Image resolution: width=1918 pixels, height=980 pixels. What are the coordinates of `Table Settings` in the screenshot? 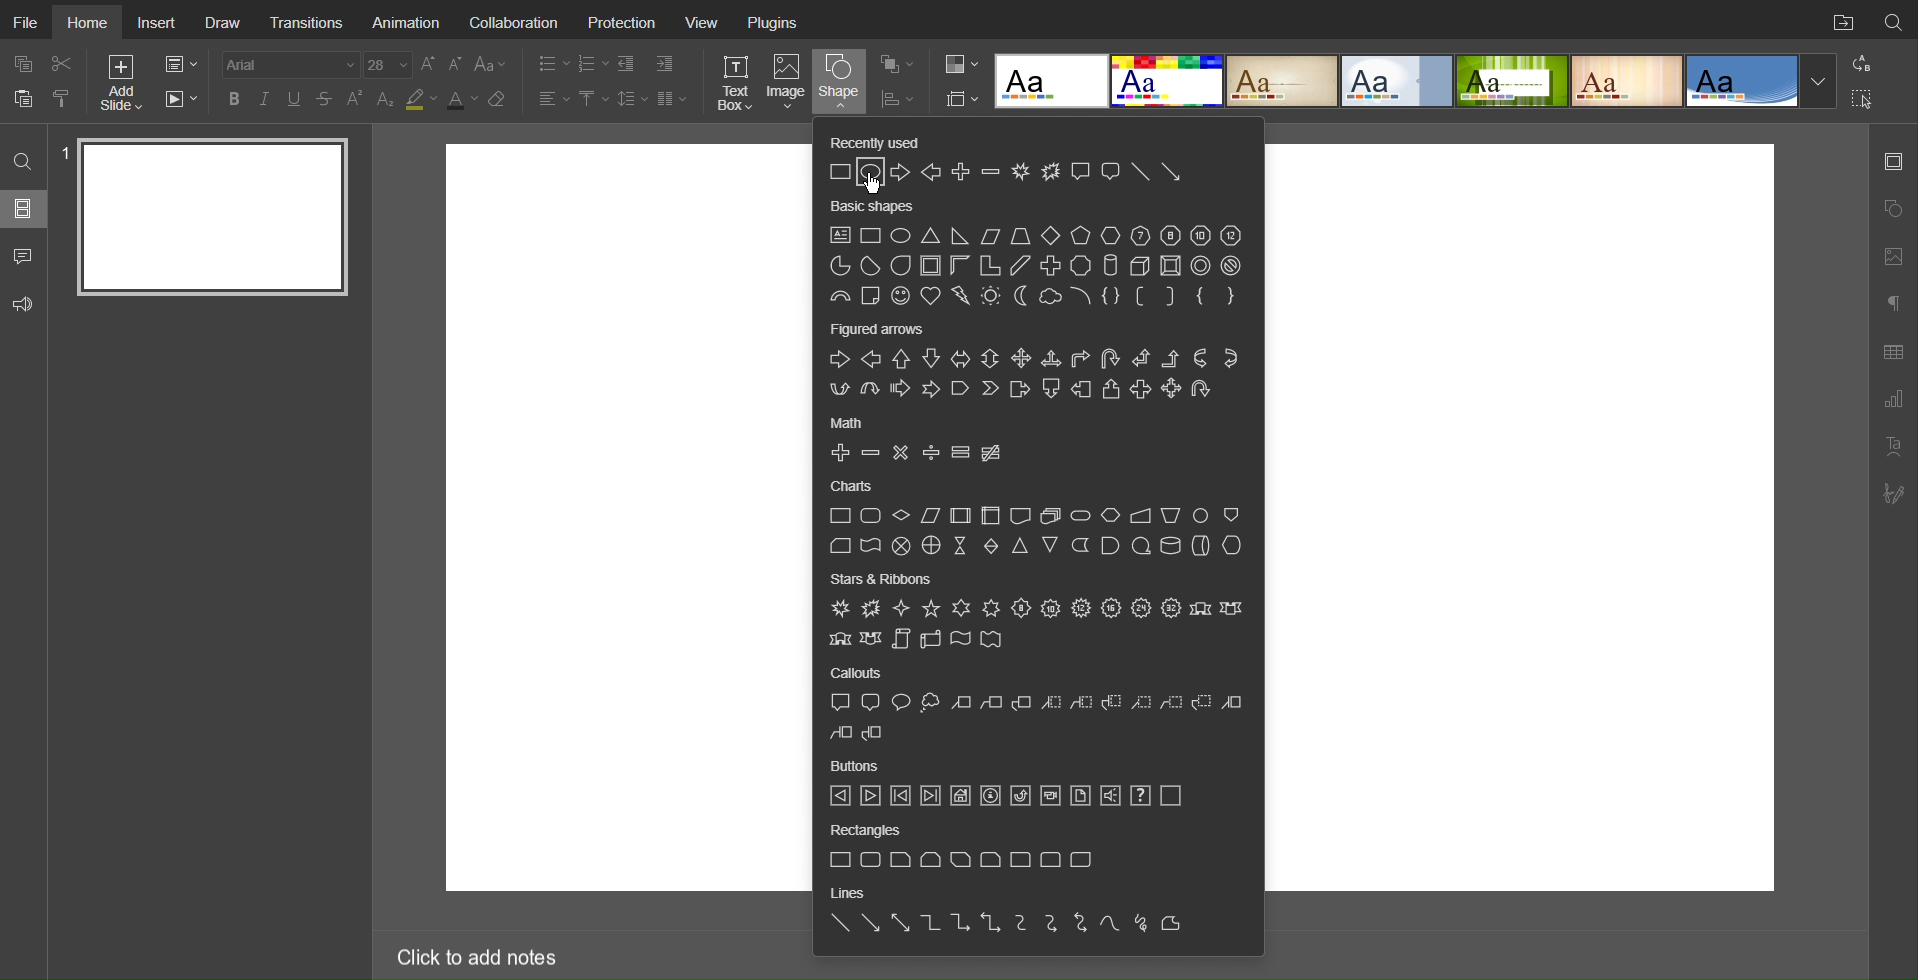 It's located at (1893, 350).